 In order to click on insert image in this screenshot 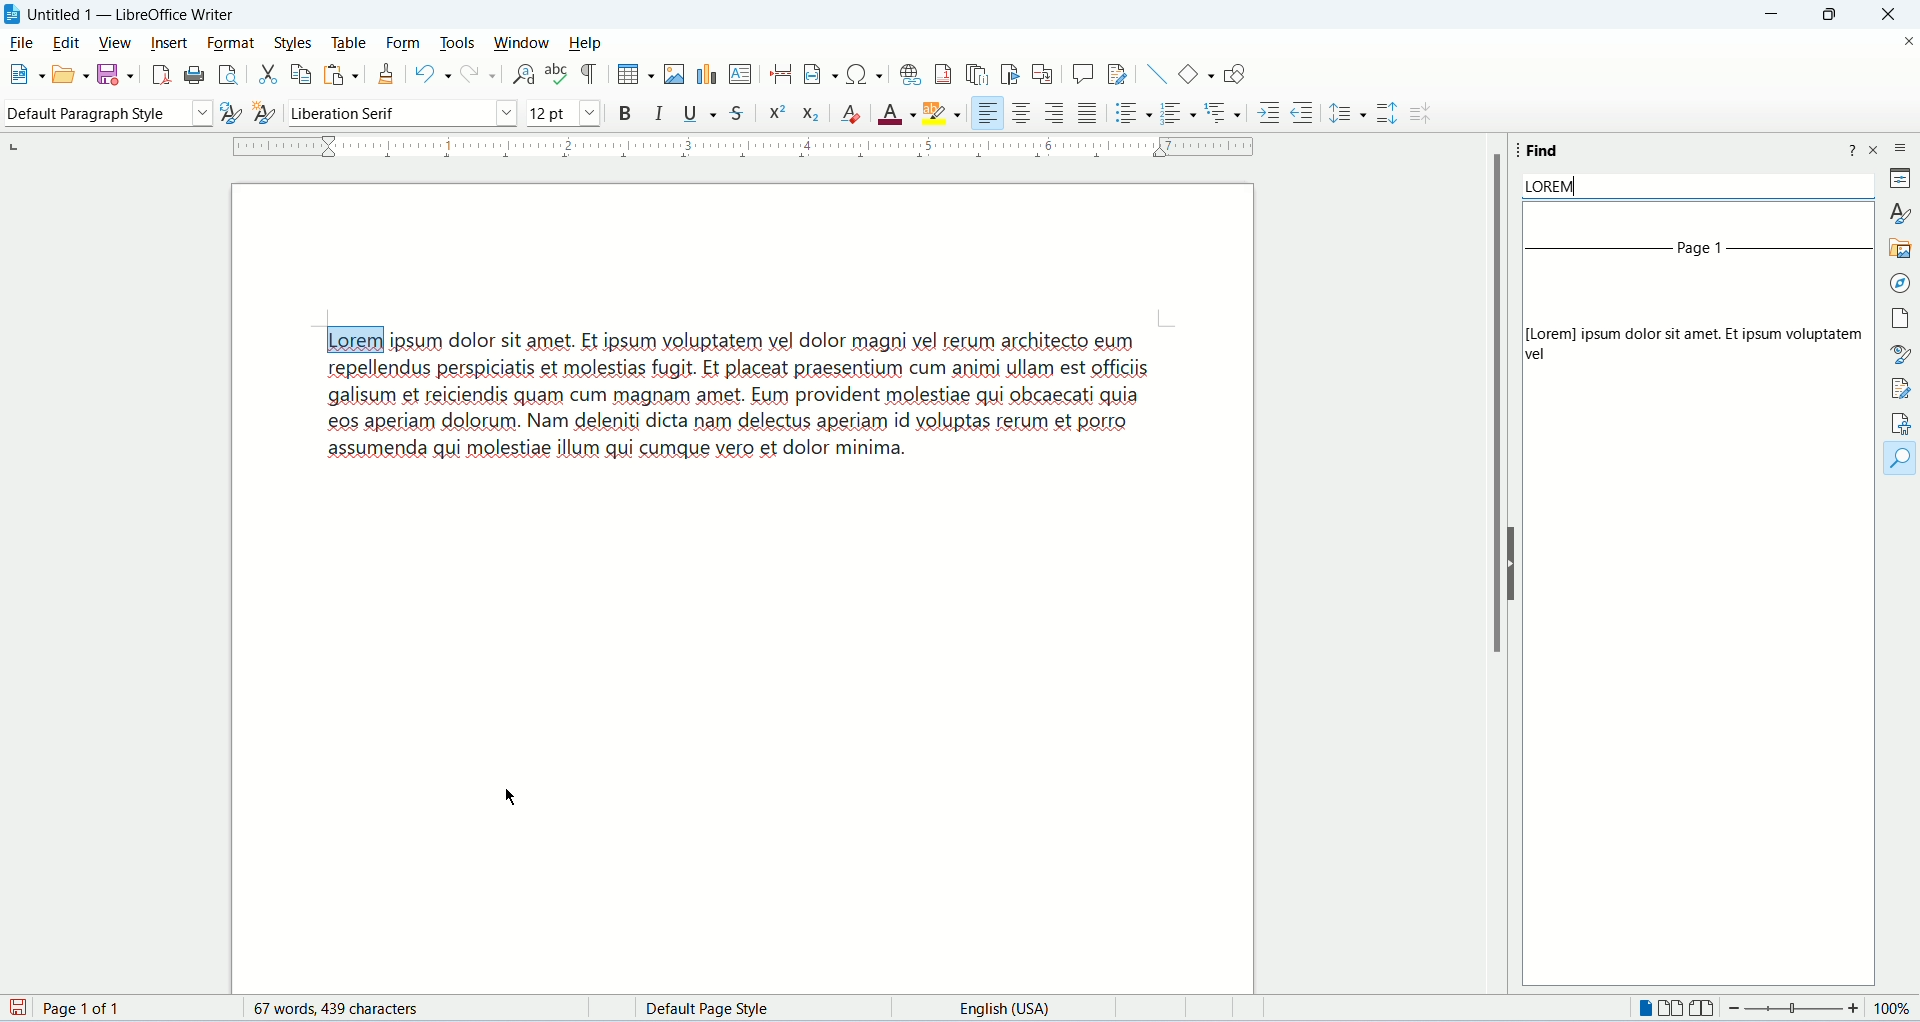, I will do `click(673, 72)`.